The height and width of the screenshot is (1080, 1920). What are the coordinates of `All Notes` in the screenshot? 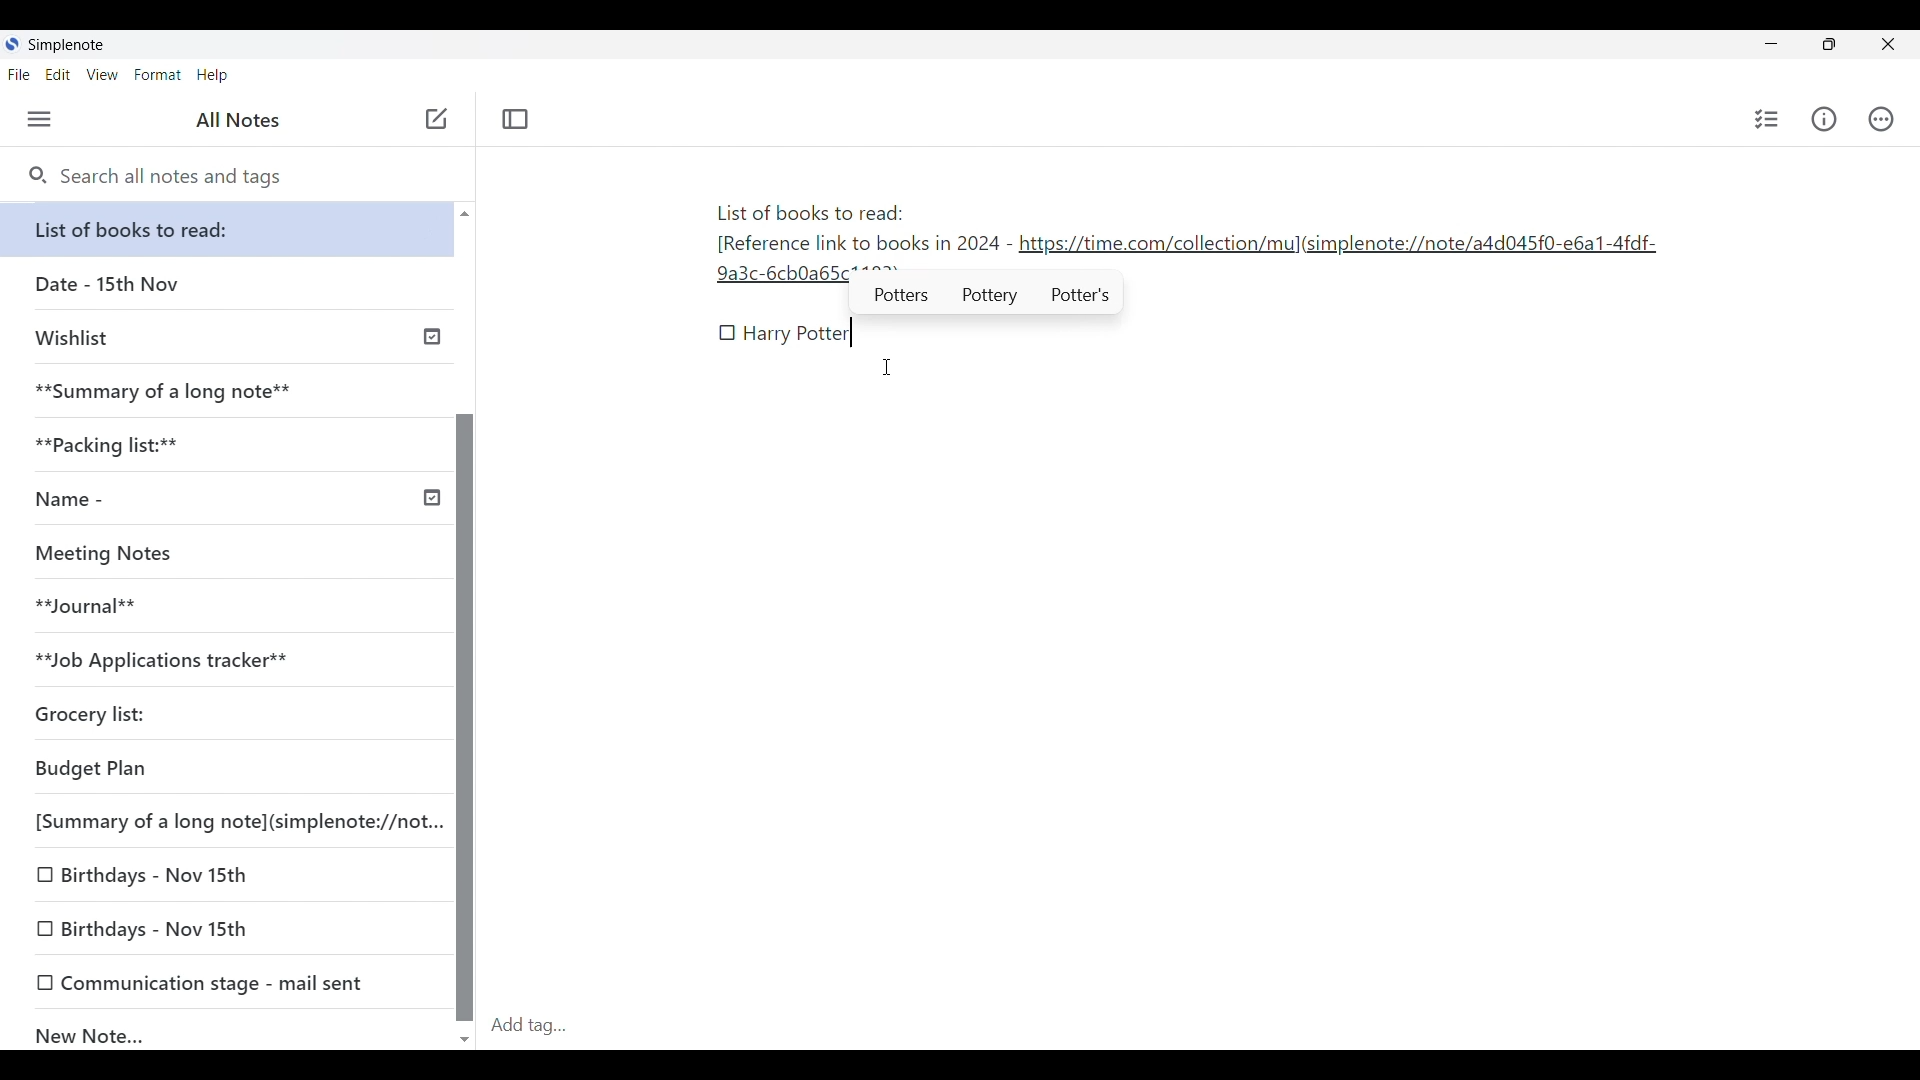 It's located at (235, 120).